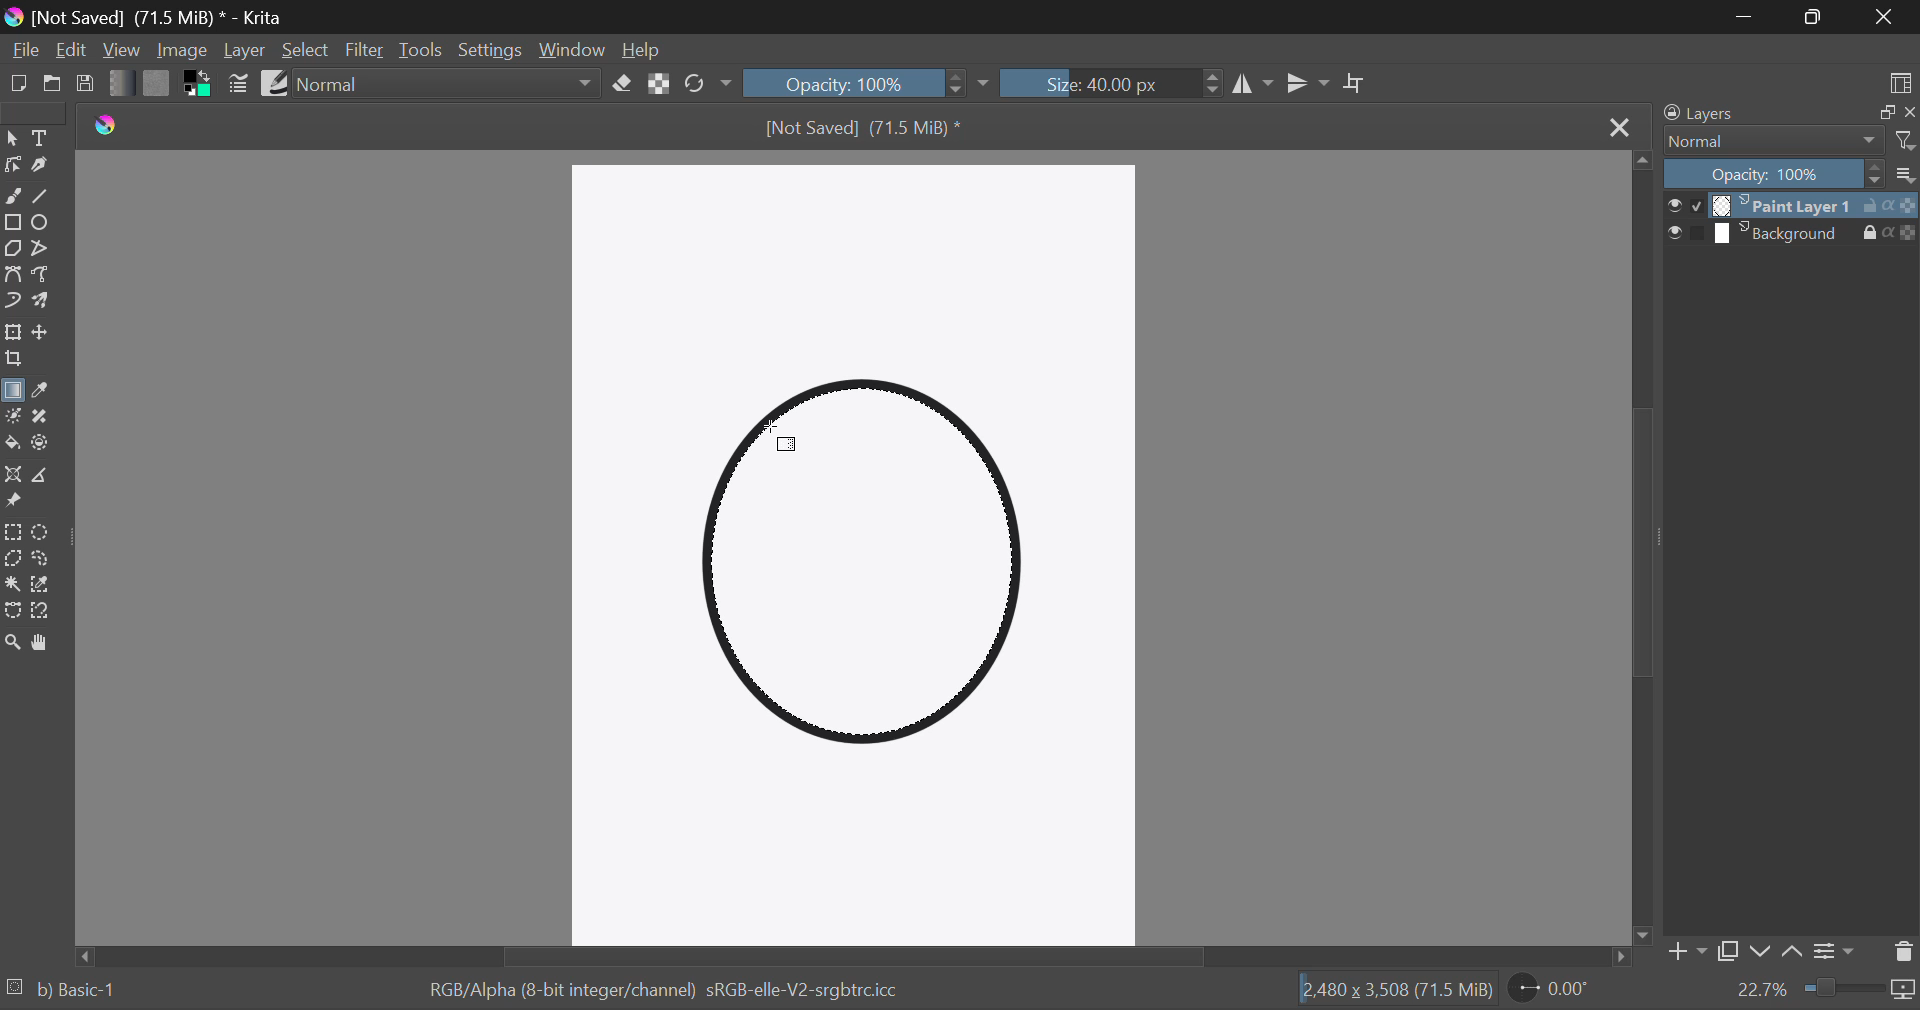  Describe the element at coordinates (13, 503) in the screenshot. I see `Reference Images` at that location.